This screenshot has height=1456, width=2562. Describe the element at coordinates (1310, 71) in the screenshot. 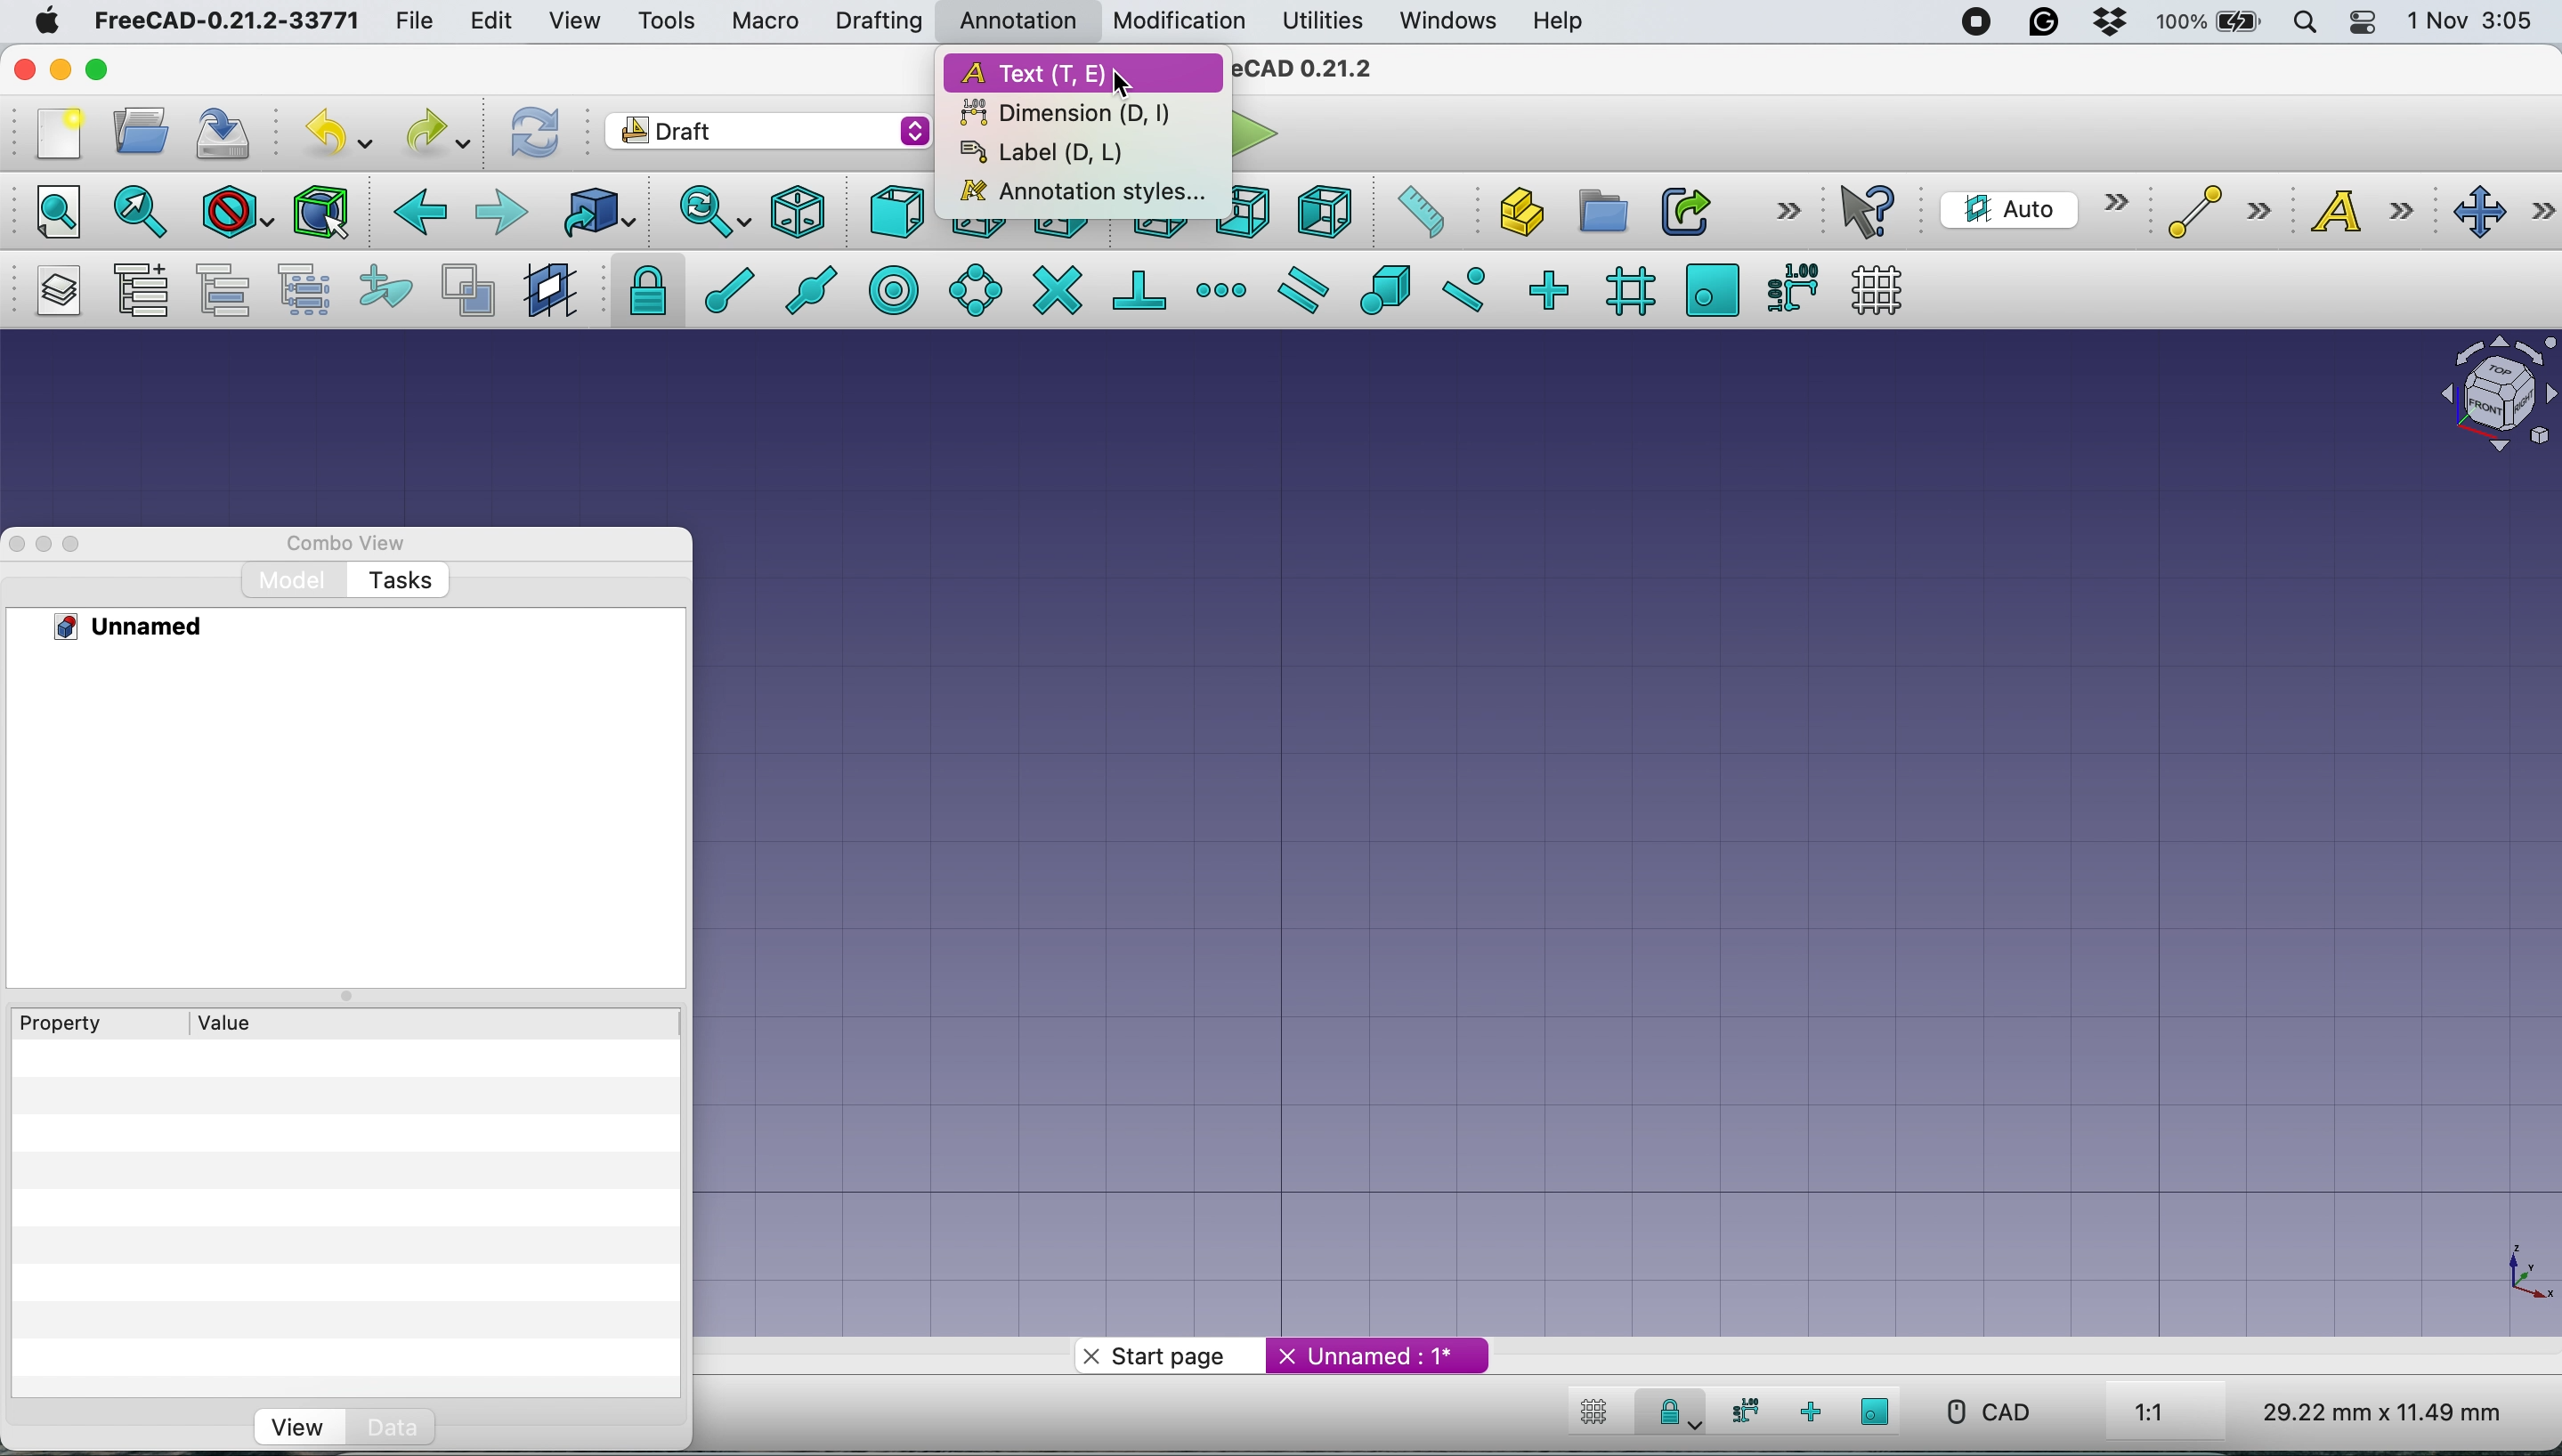

I see `freecad` at that location.